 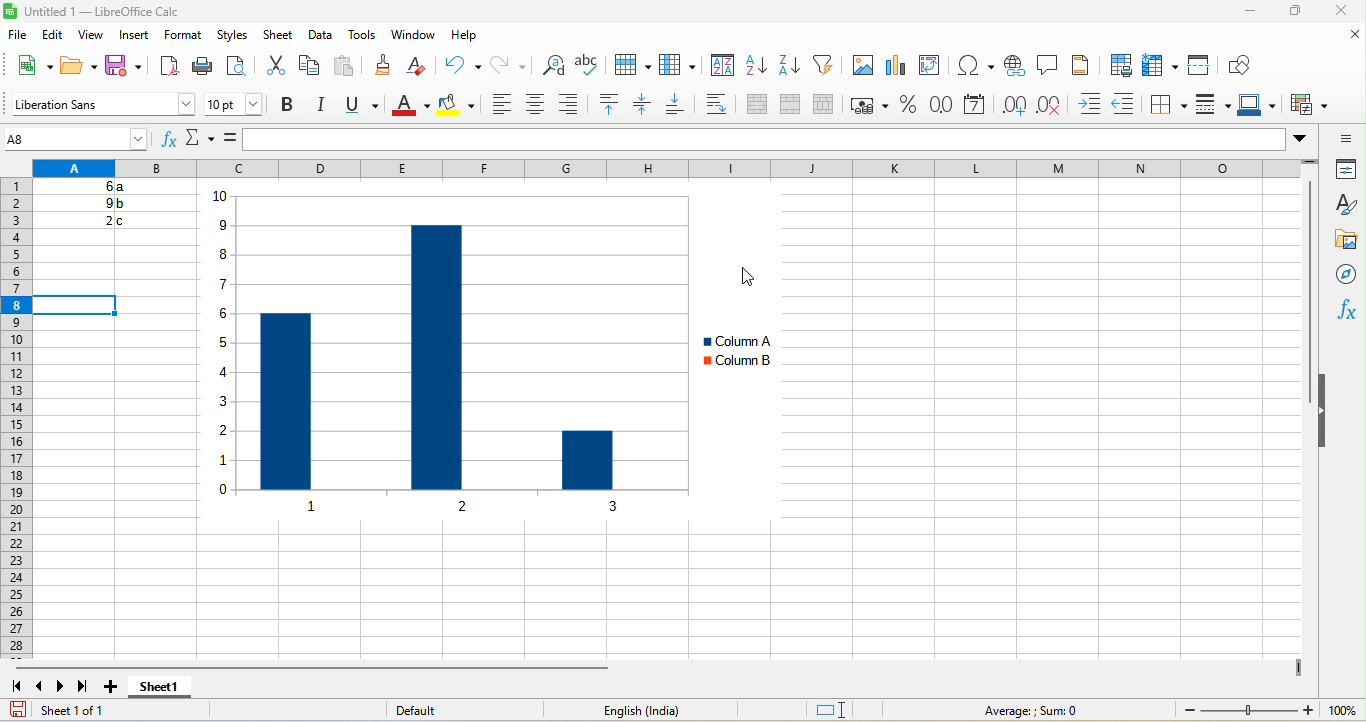 What do you see at coordinates (609, 106) in the screenshot?
I see `align top` at bounding box center [609, 106].